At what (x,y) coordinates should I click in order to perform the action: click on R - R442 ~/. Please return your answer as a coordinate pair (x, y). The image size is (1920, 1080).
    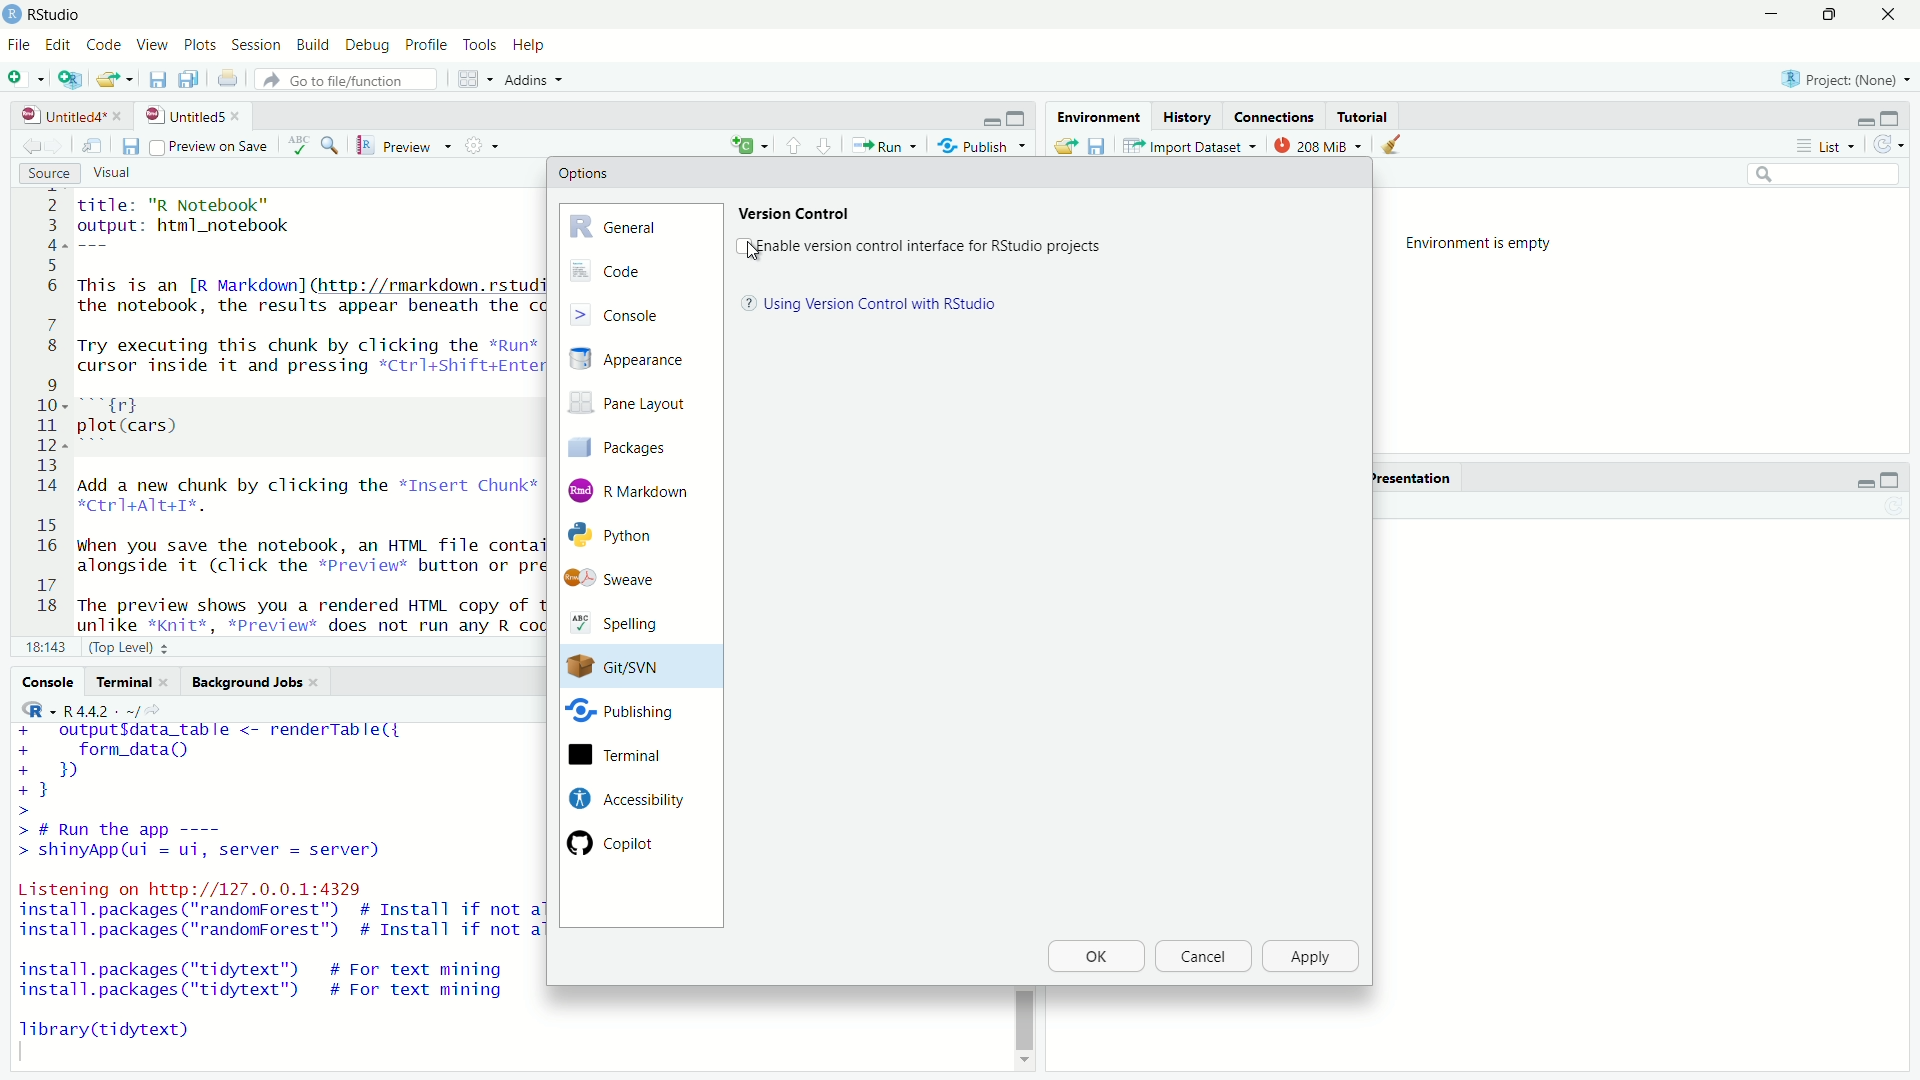
    Looking at the image, I should click on (78, 710).